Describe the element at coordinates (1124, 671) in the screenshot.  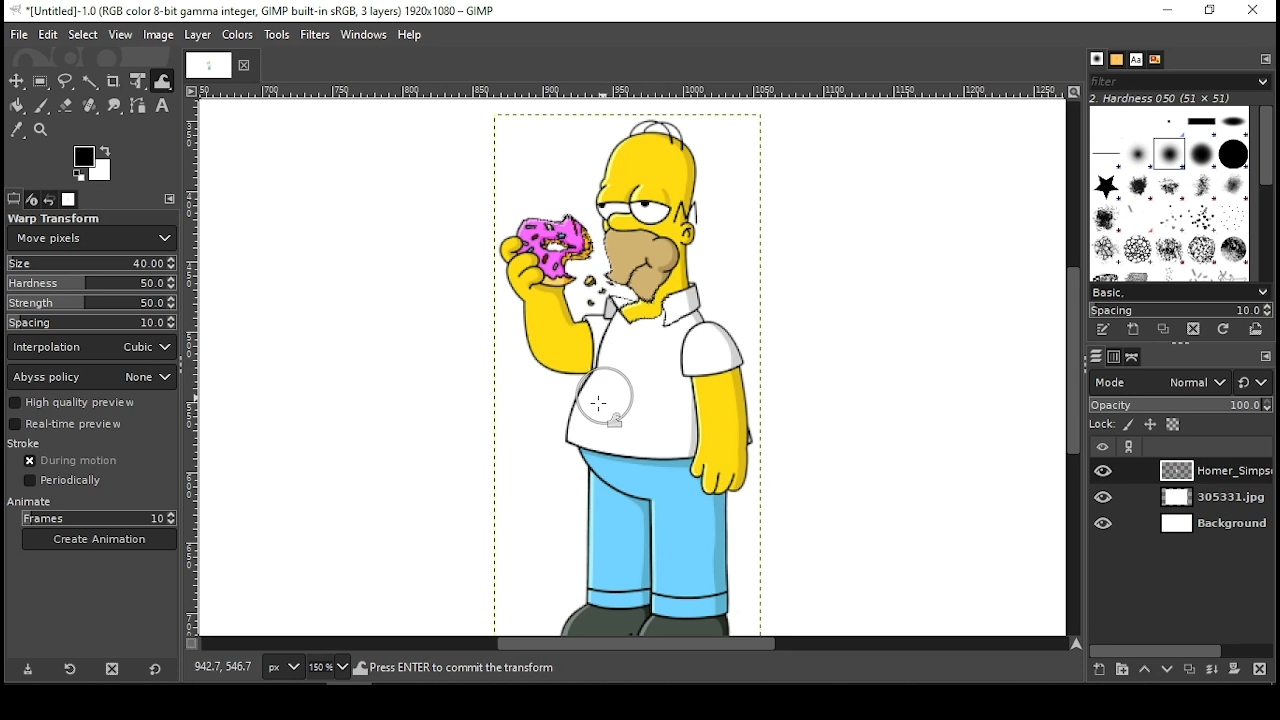
I see `create a new layer group` at that location.